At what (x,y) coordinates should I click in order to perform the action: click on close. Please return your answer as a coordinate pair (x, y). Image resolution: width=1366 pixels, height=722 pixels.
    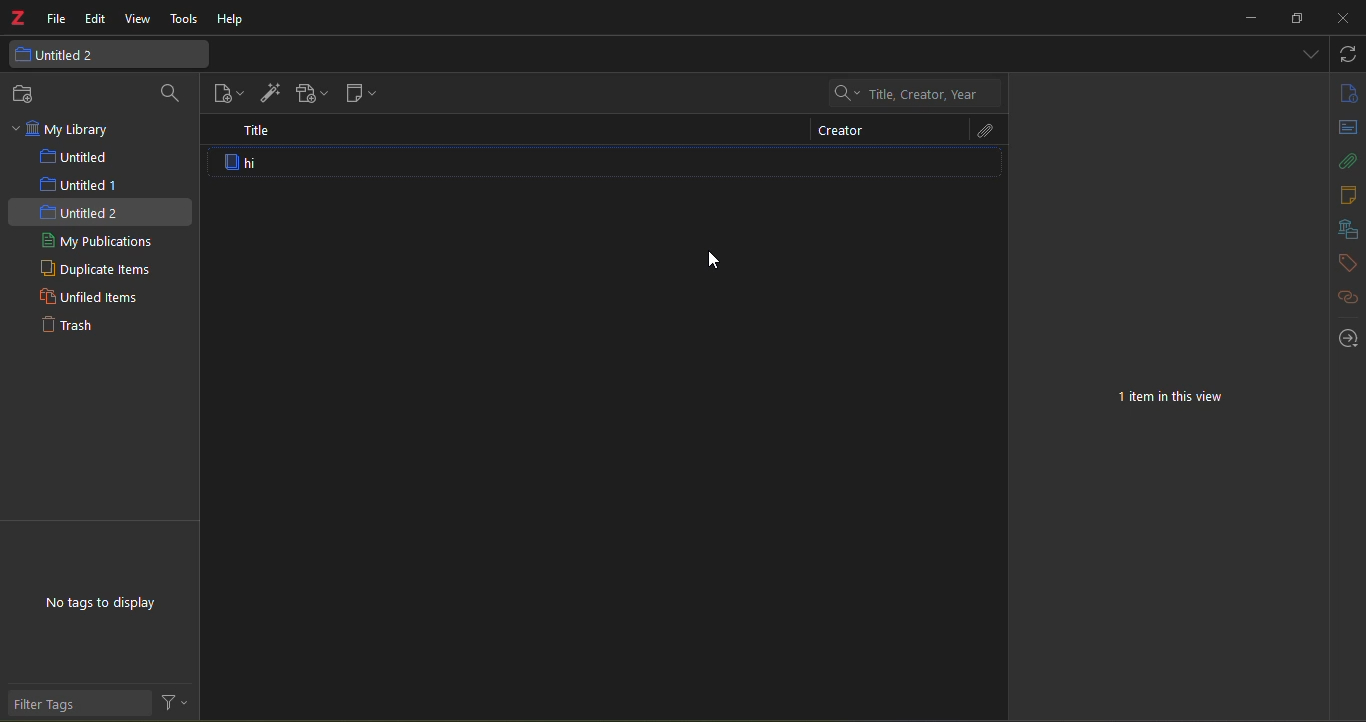
    Looking at the image, I should click on (1340, 19).